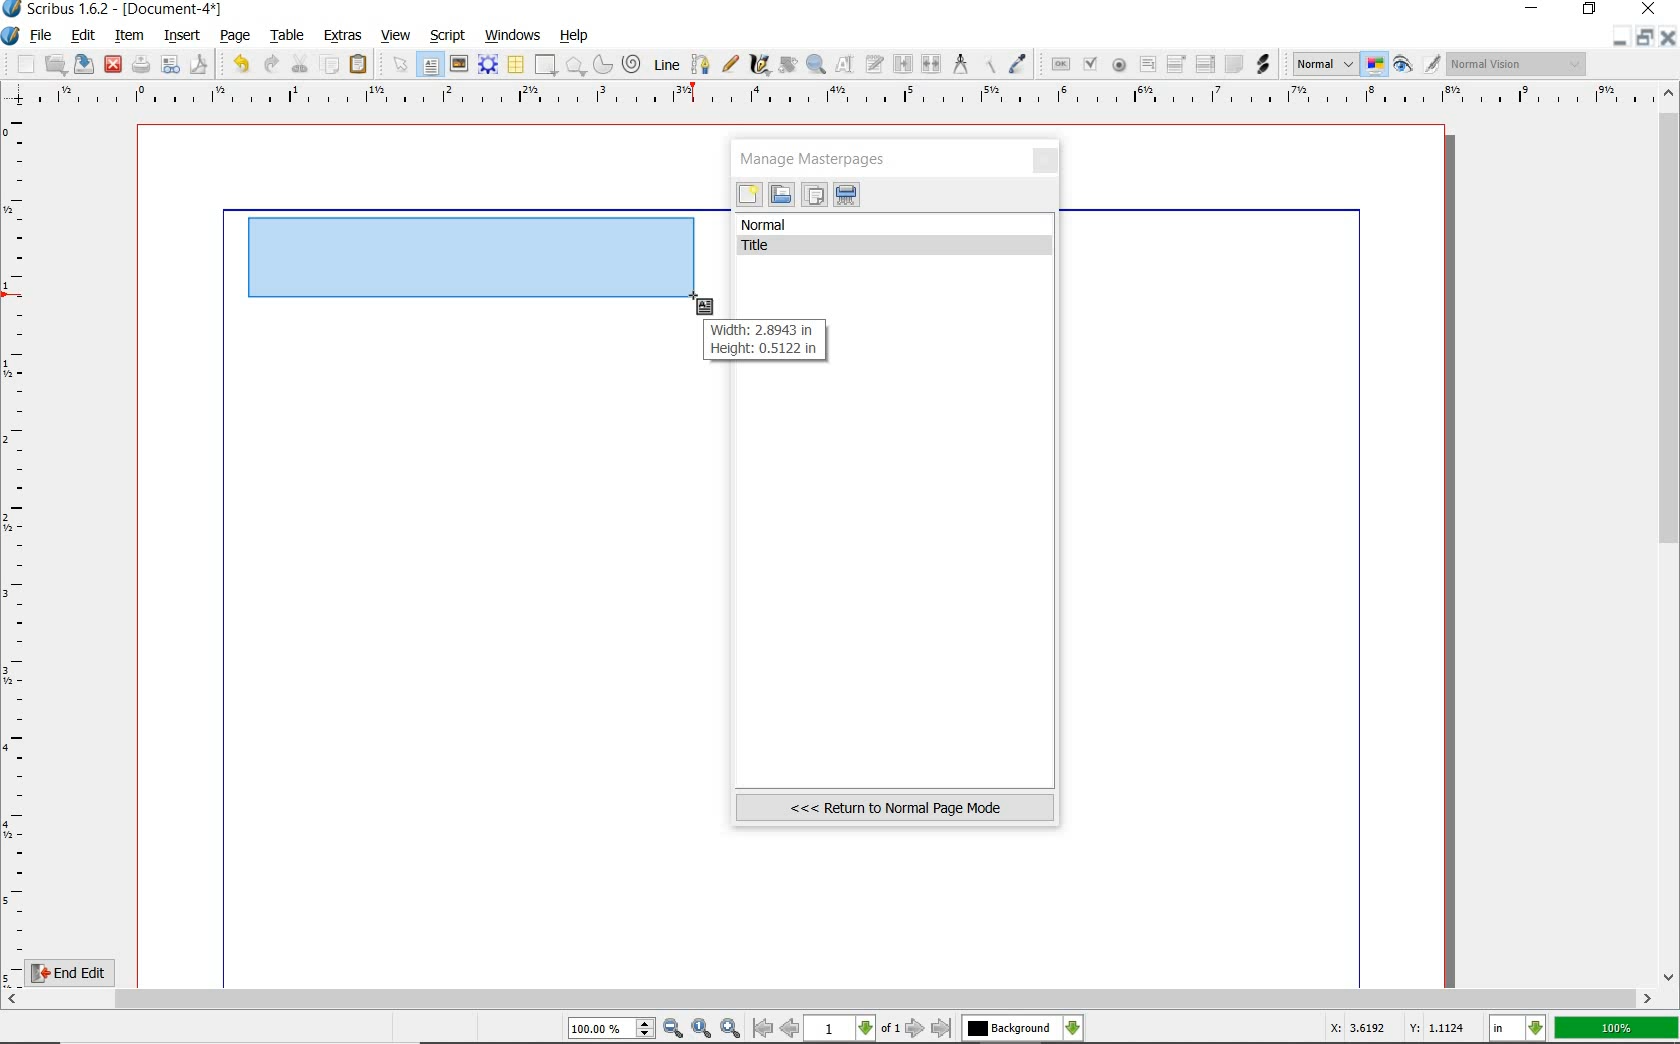 This screenshot has height=1044, width=1680. What do you see at coordinates (284, 35) in the screenshot?
I see `table` at bounding box center [284, 35].